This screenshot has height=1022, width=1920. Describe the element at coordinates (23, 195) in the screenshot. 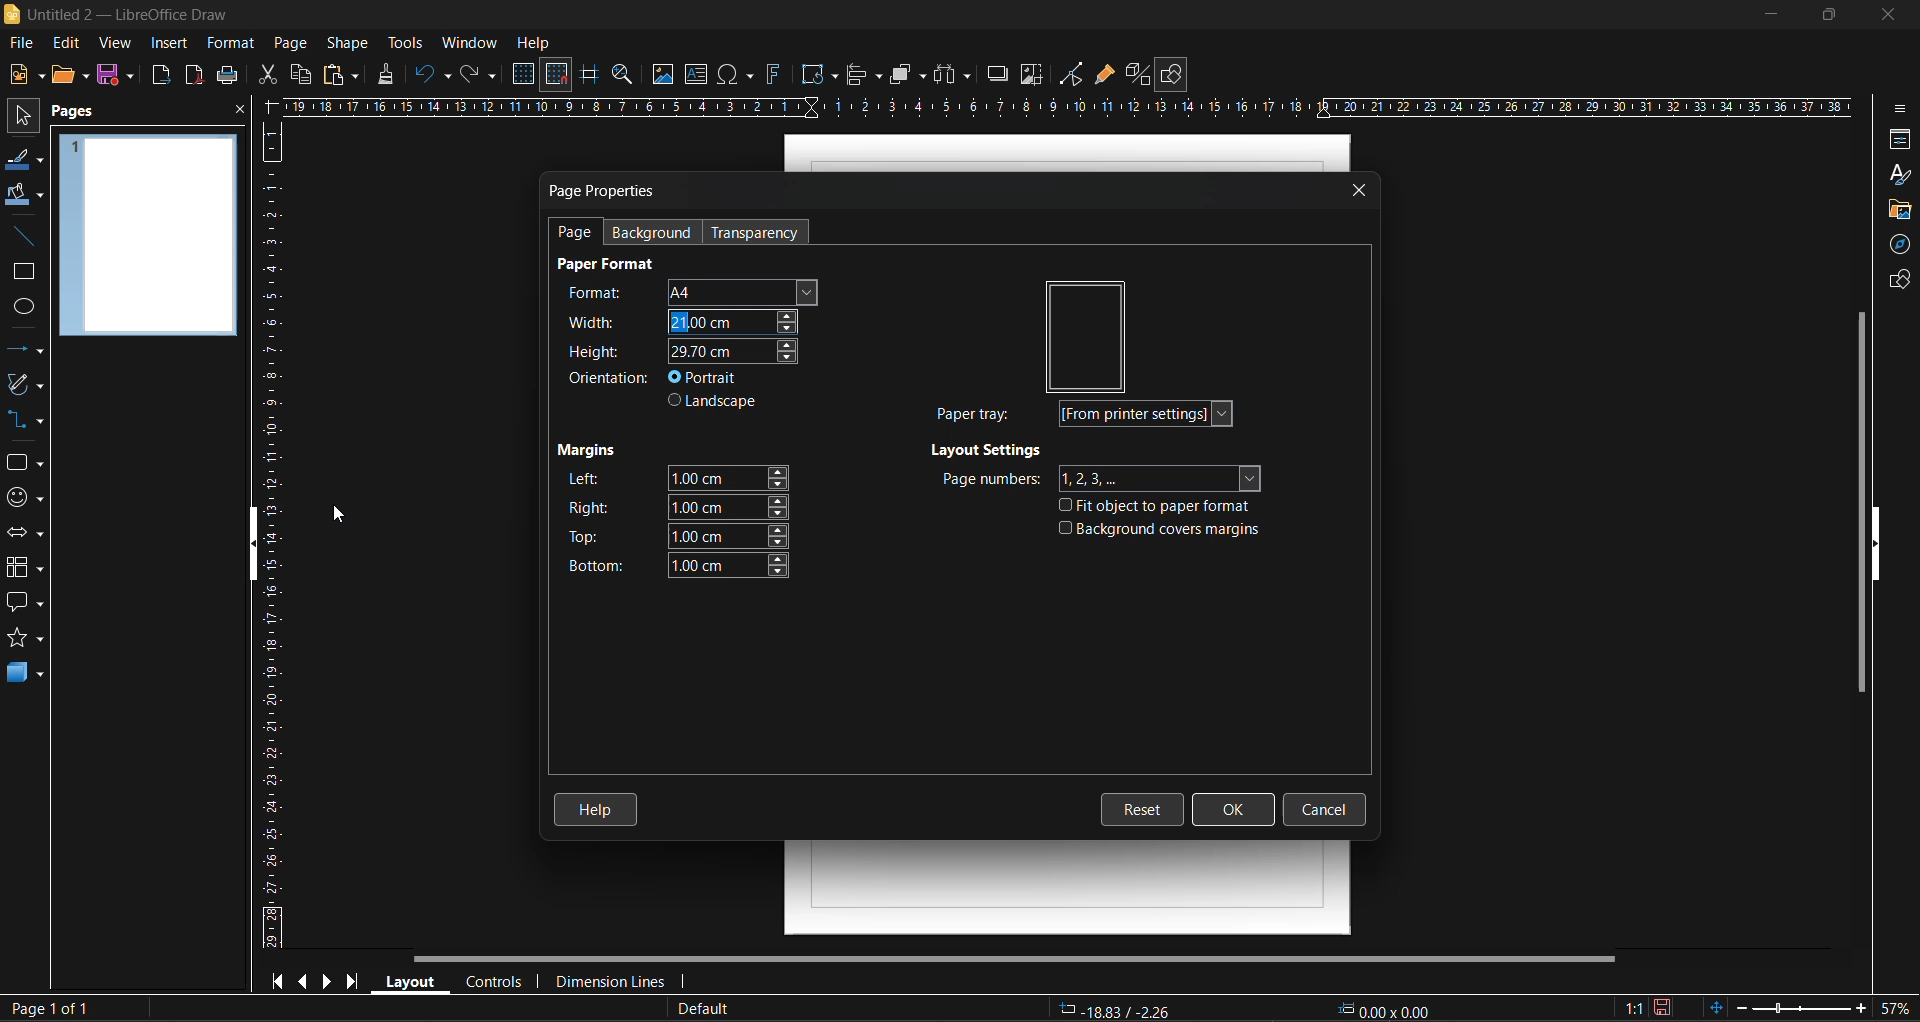

I see `fill color` at that location.